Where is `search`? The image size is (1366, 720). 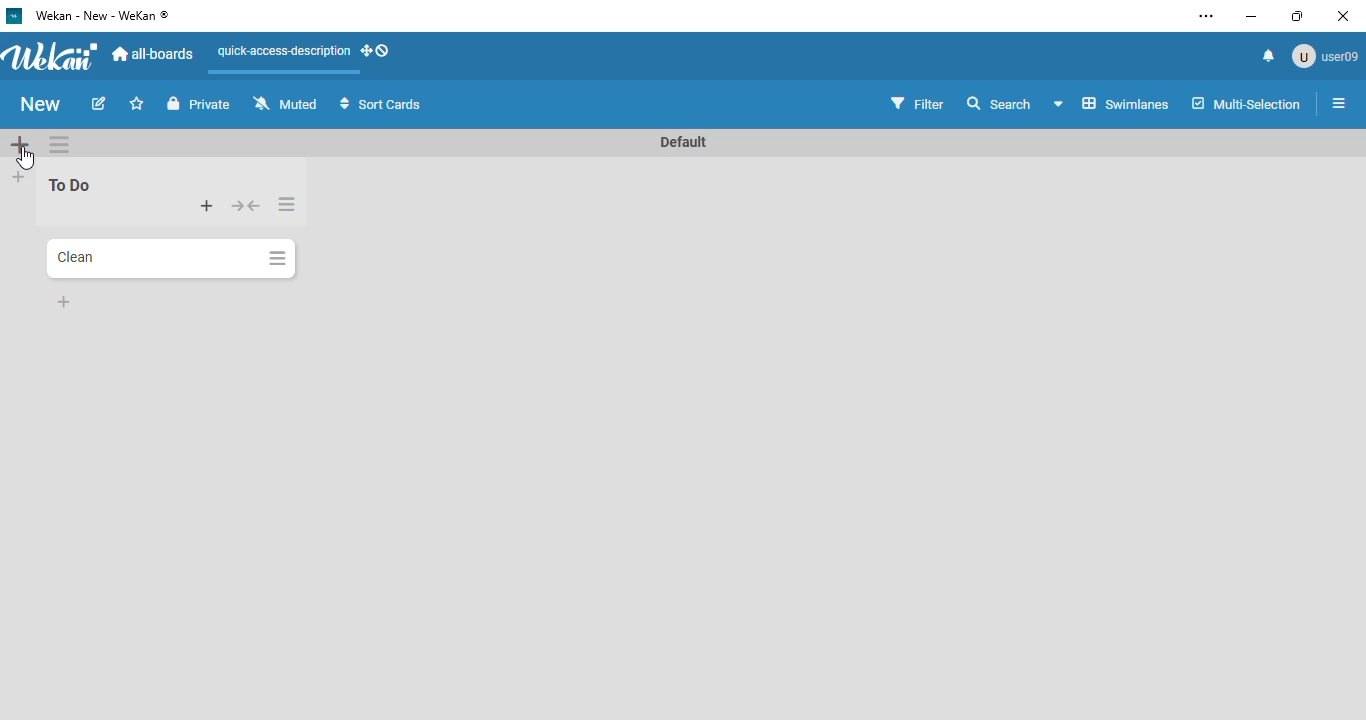
search is located at coordinates (1000, 103).